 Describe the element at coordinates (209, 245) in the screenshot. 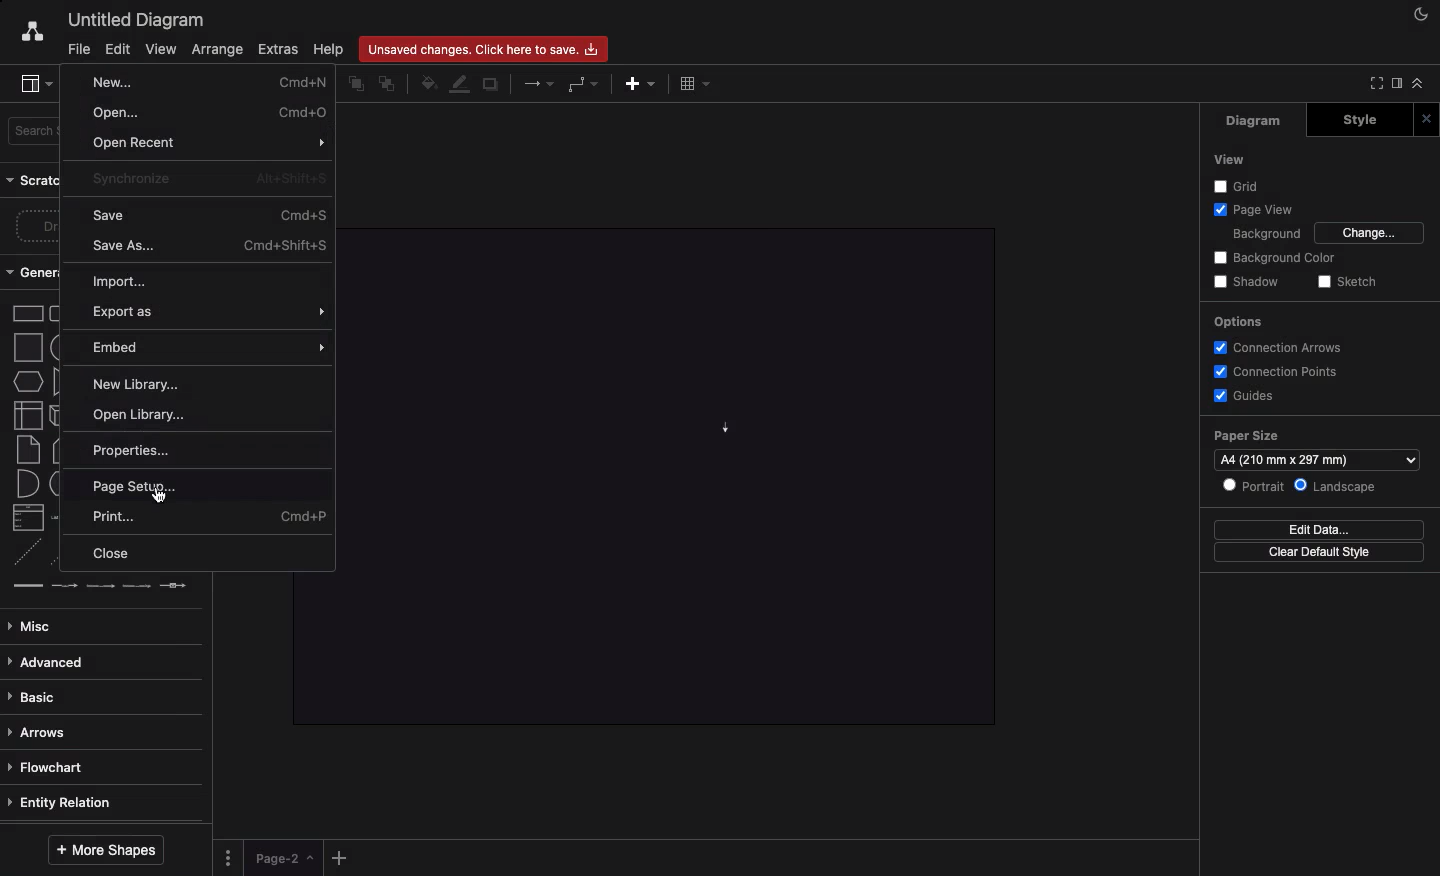

I see `Save as` at that location.